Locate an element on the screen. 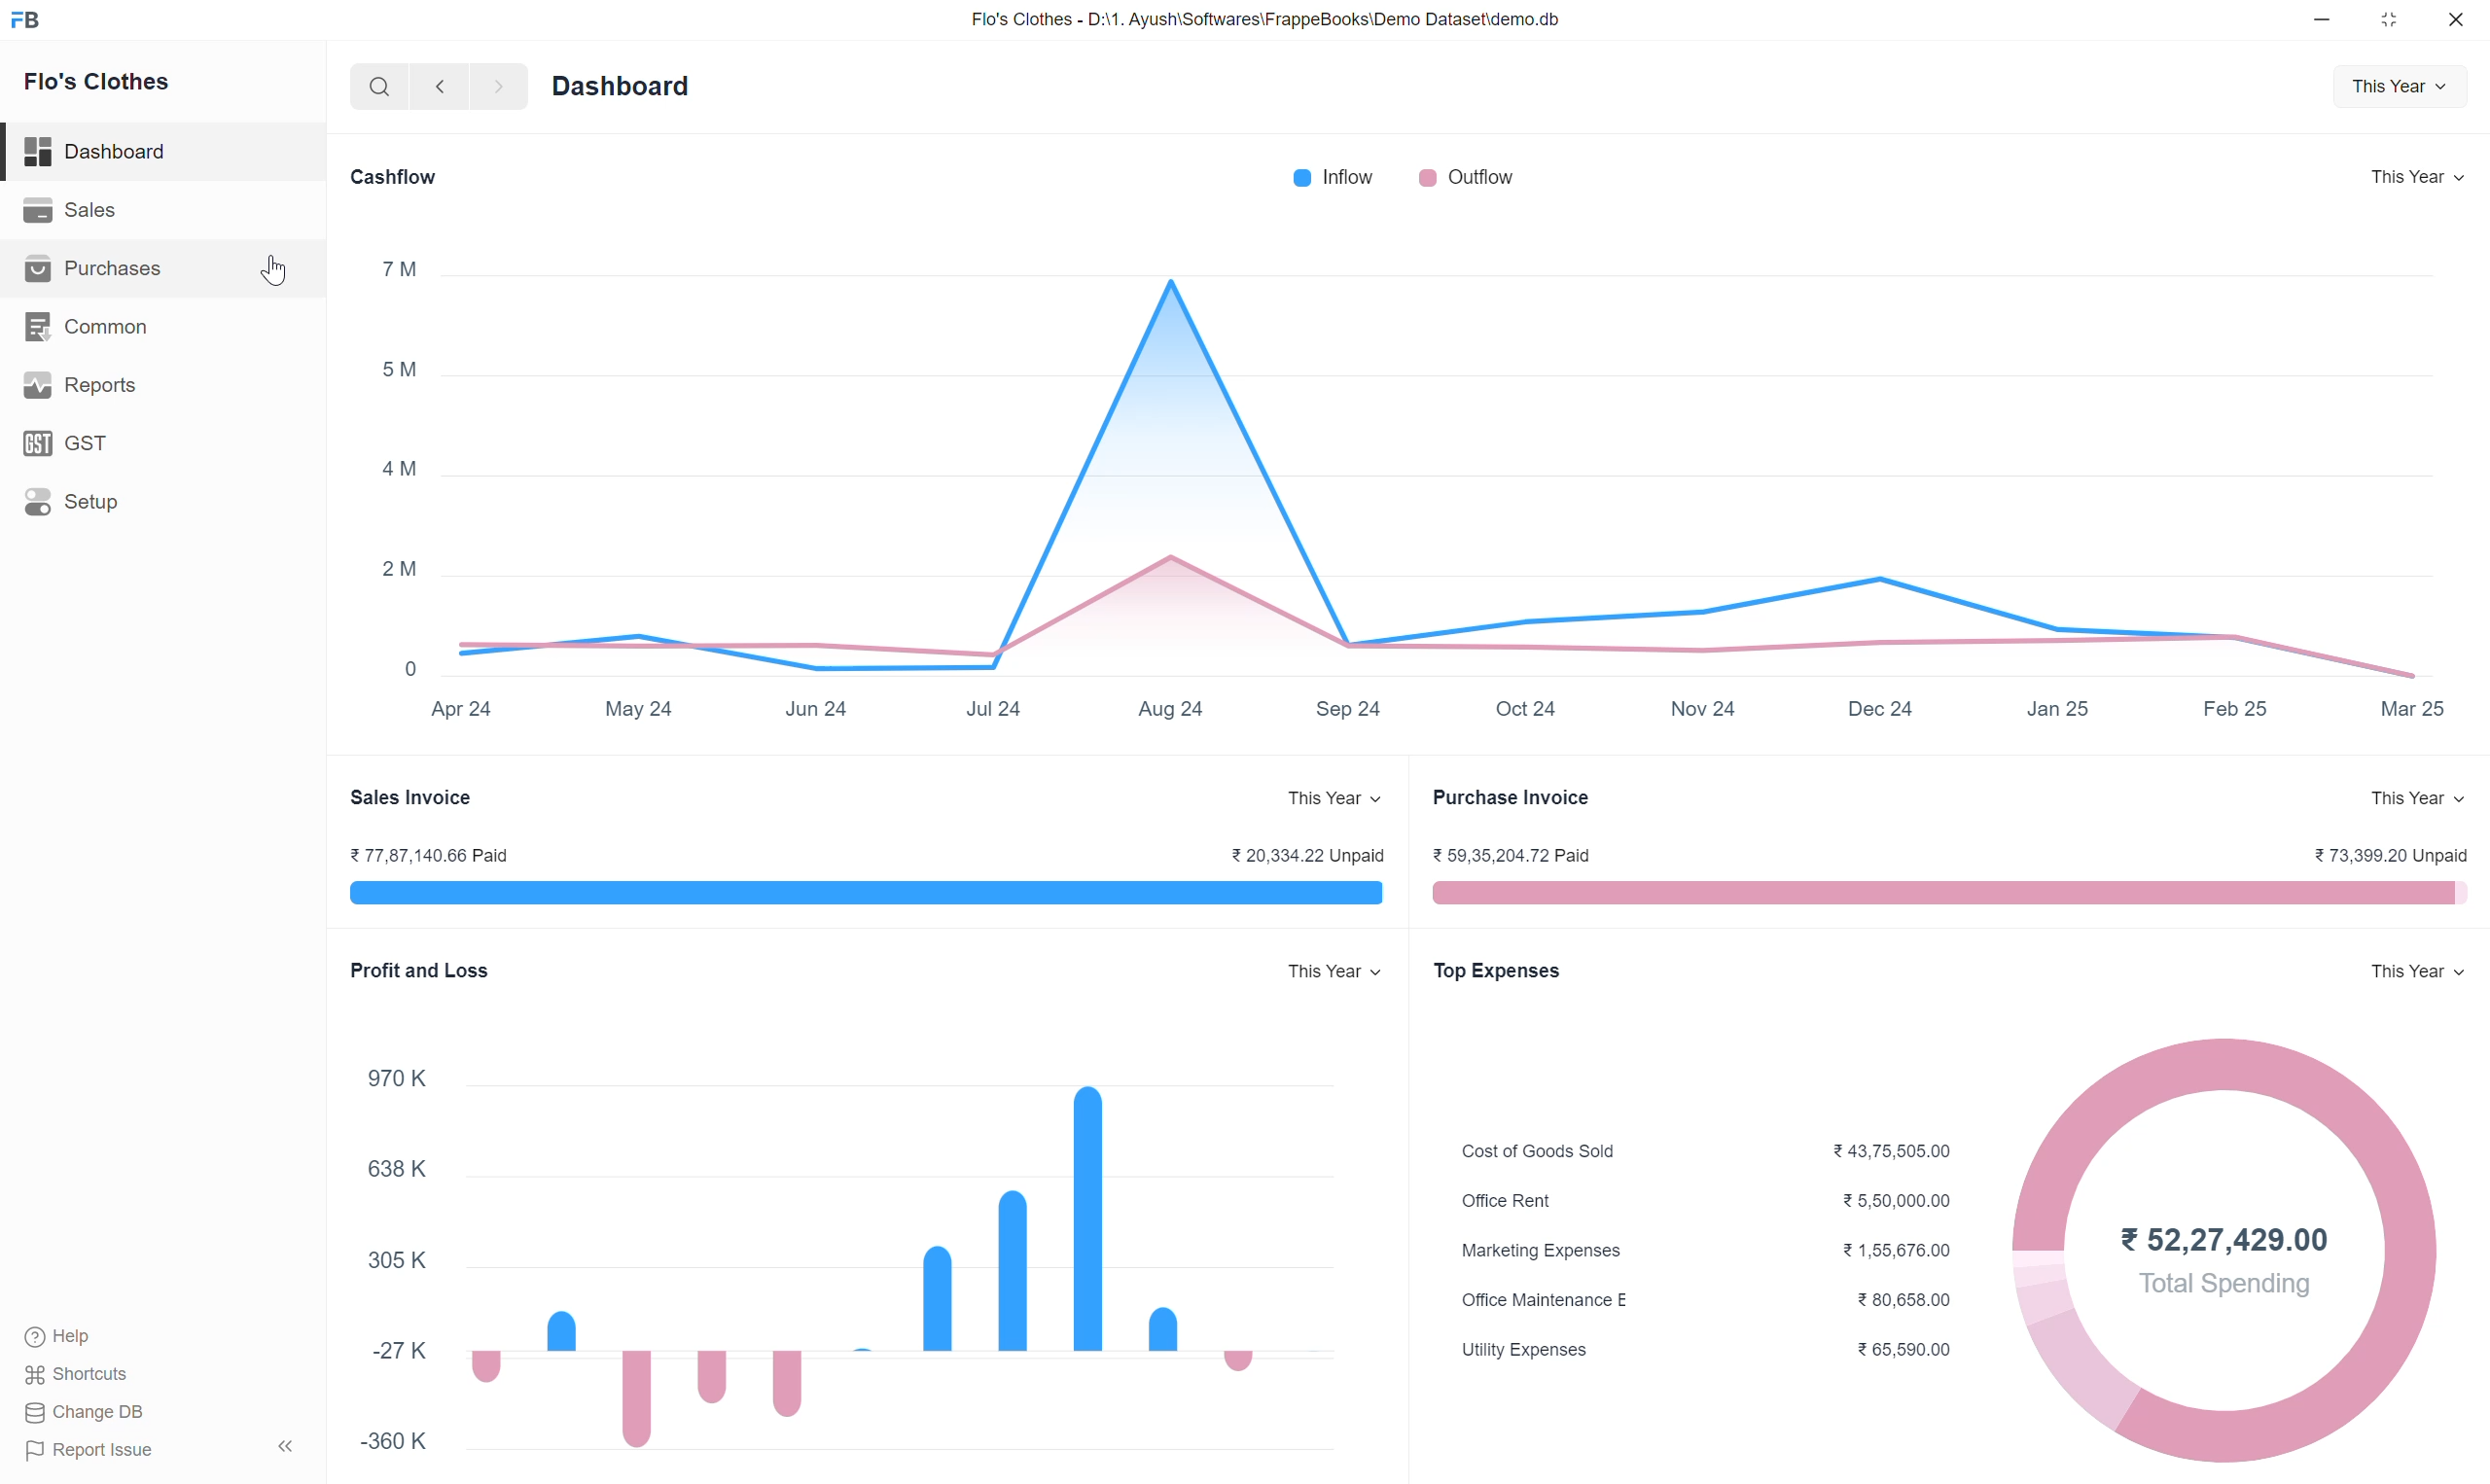  This Year  is located at coordinates (2401, 84).